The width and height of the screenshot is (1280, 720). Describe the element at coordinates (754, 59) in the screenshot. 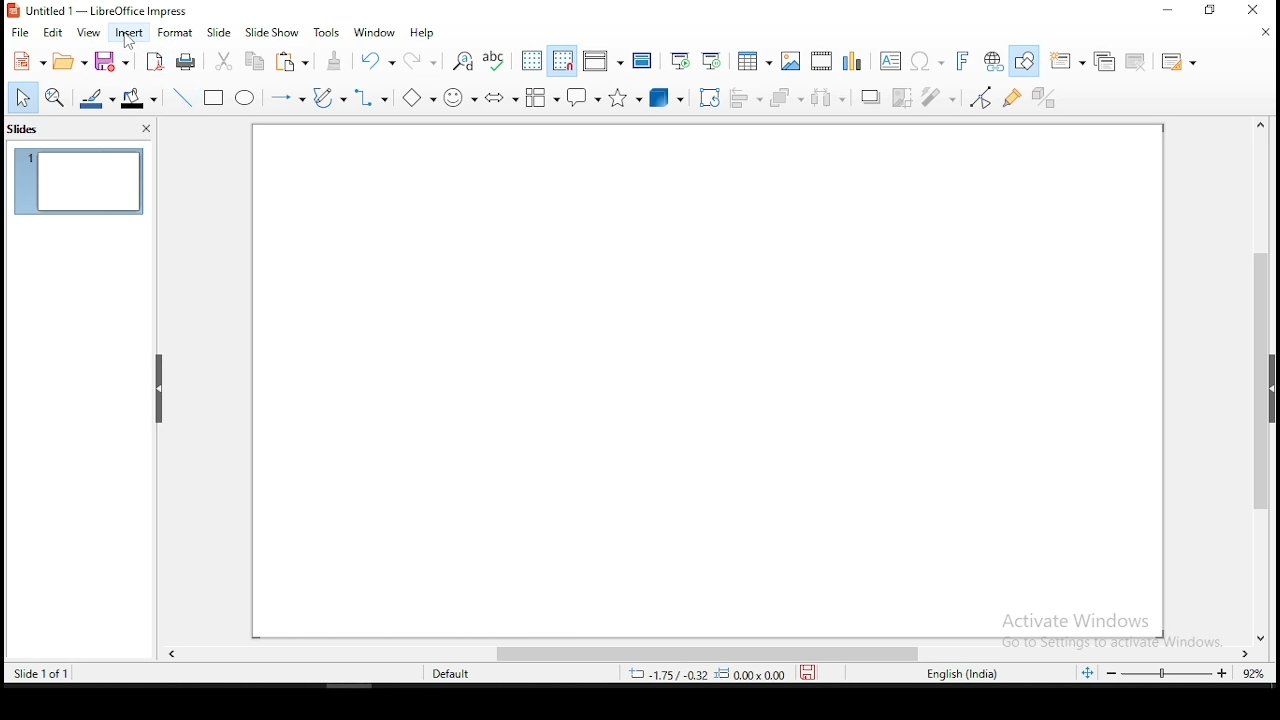

I see `table` at that location.